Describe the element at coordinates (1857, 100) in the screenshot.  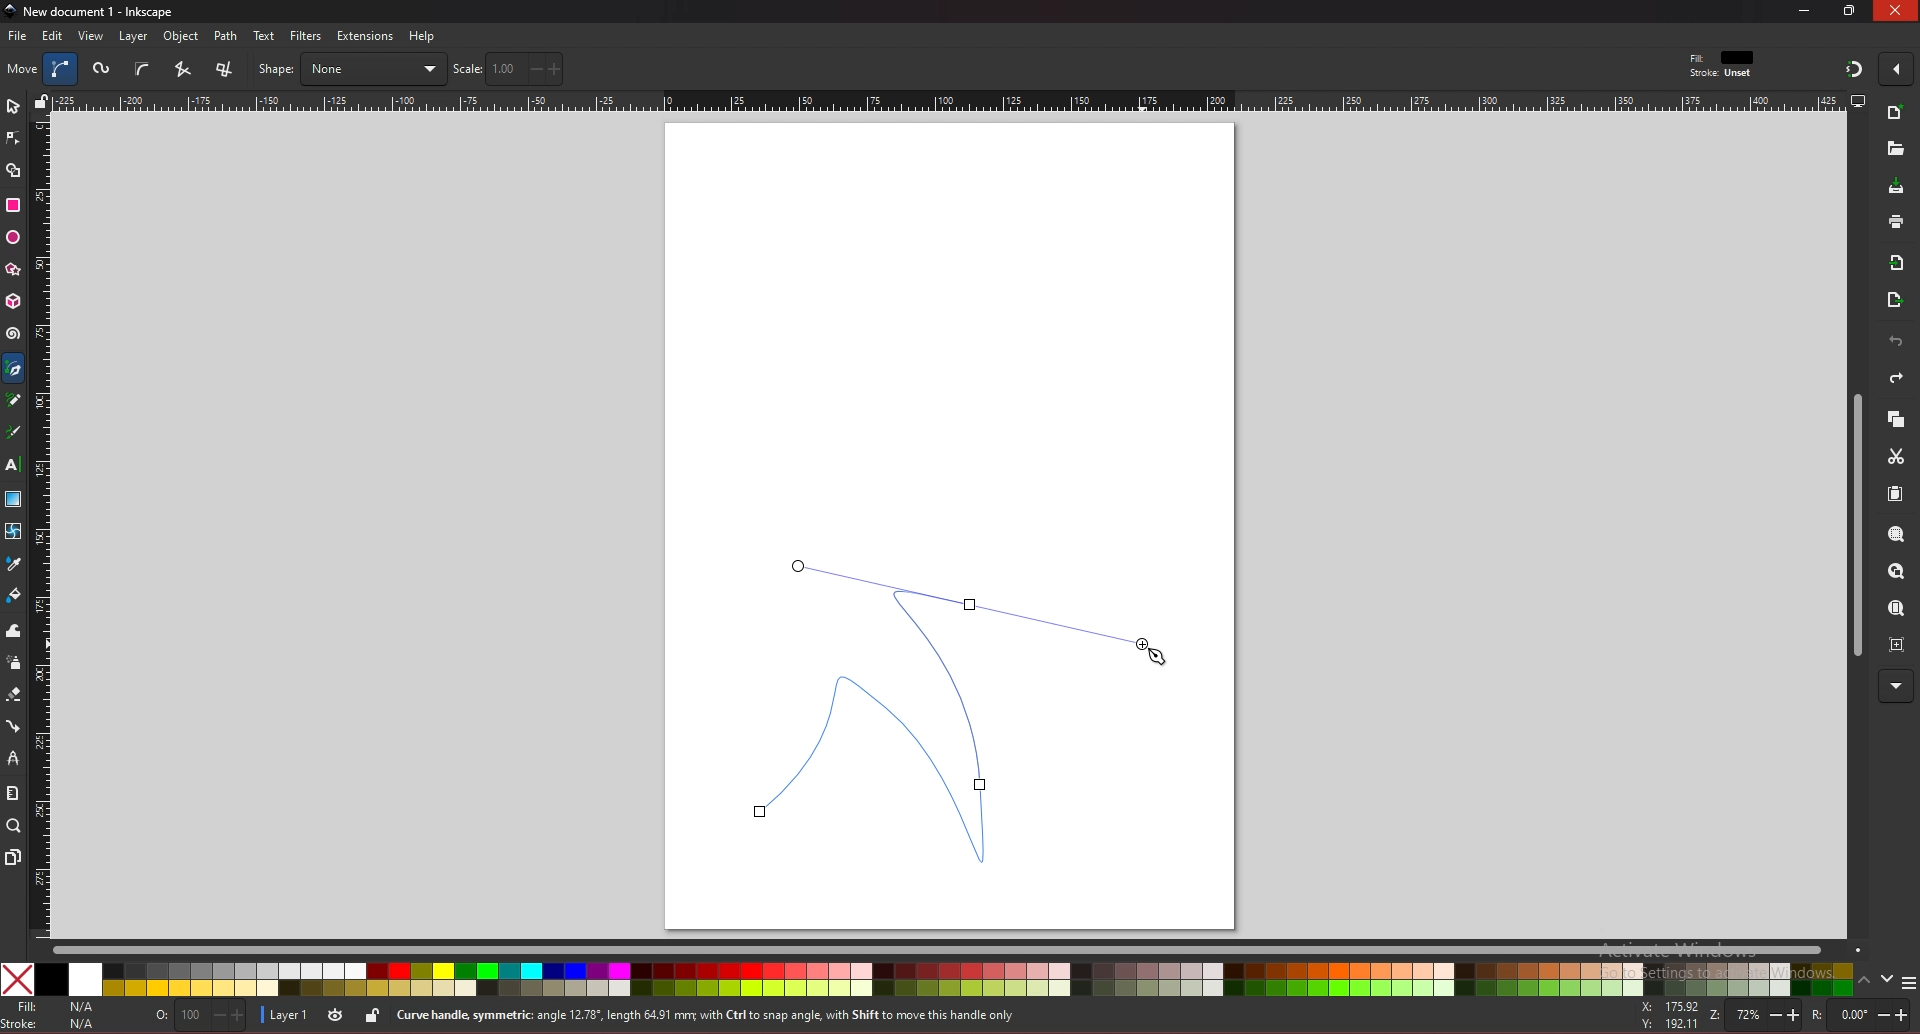
I see `display options` at that location.